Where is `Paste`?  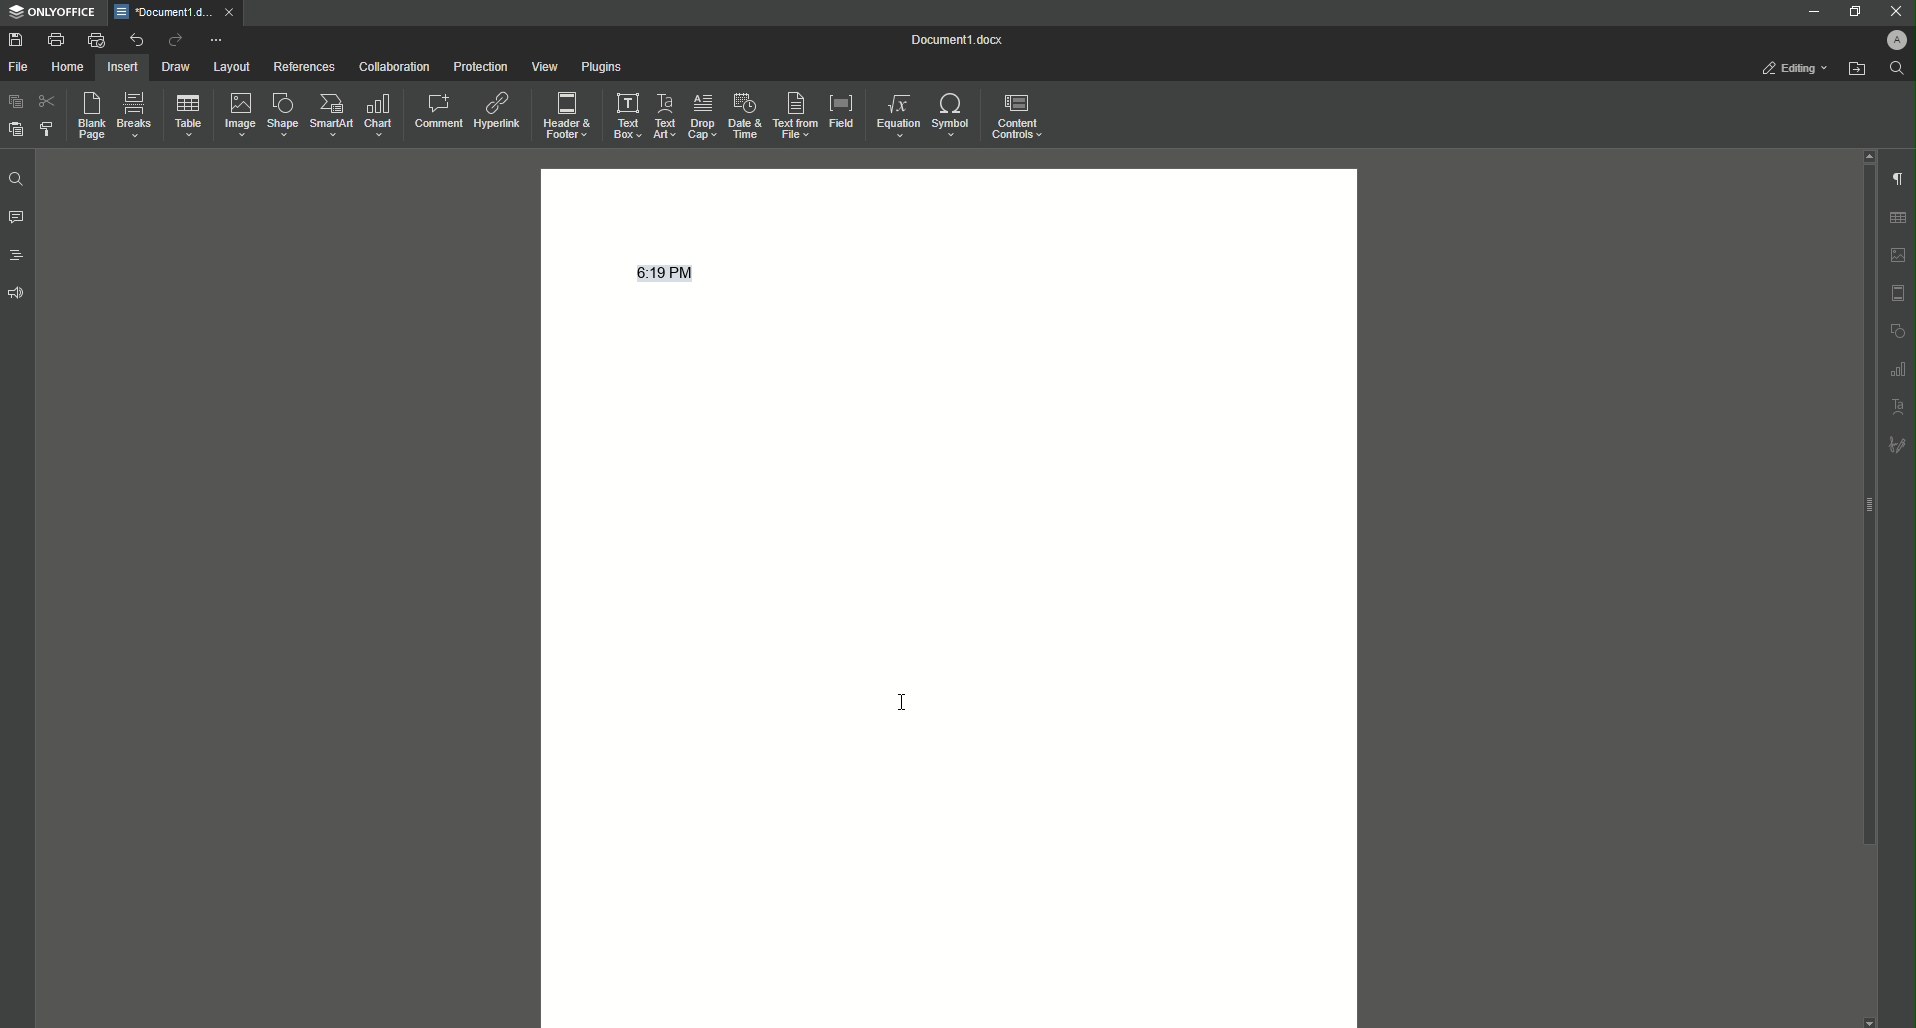 Paste is located at coordinates (14, 102).